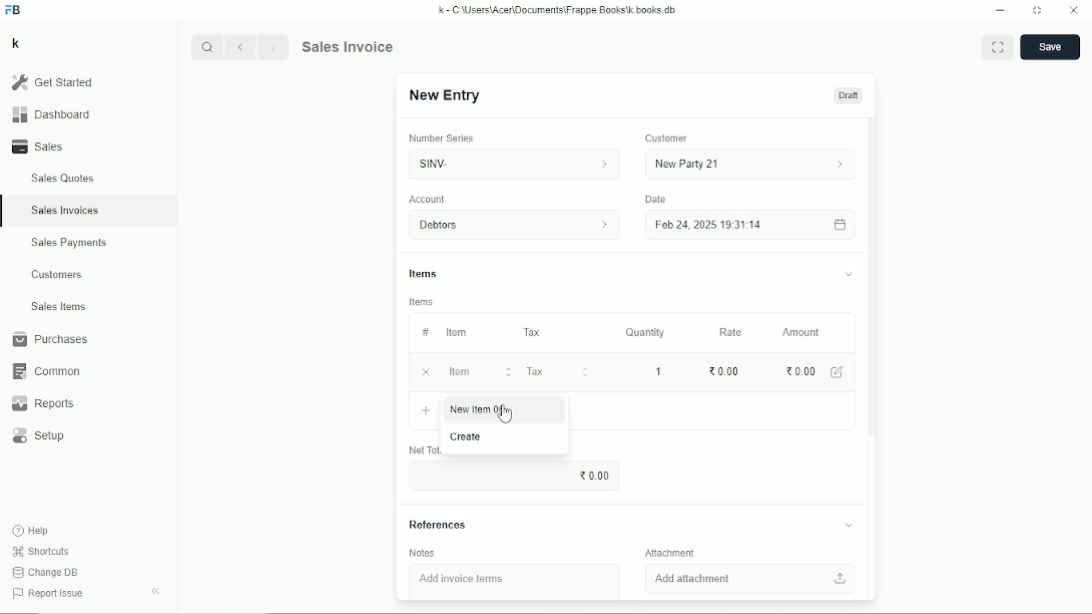 The width and height of the screenshot is (1092, 614). Describe the element at coordinates (424, 332) in the screenshot. I see `#` at that location.